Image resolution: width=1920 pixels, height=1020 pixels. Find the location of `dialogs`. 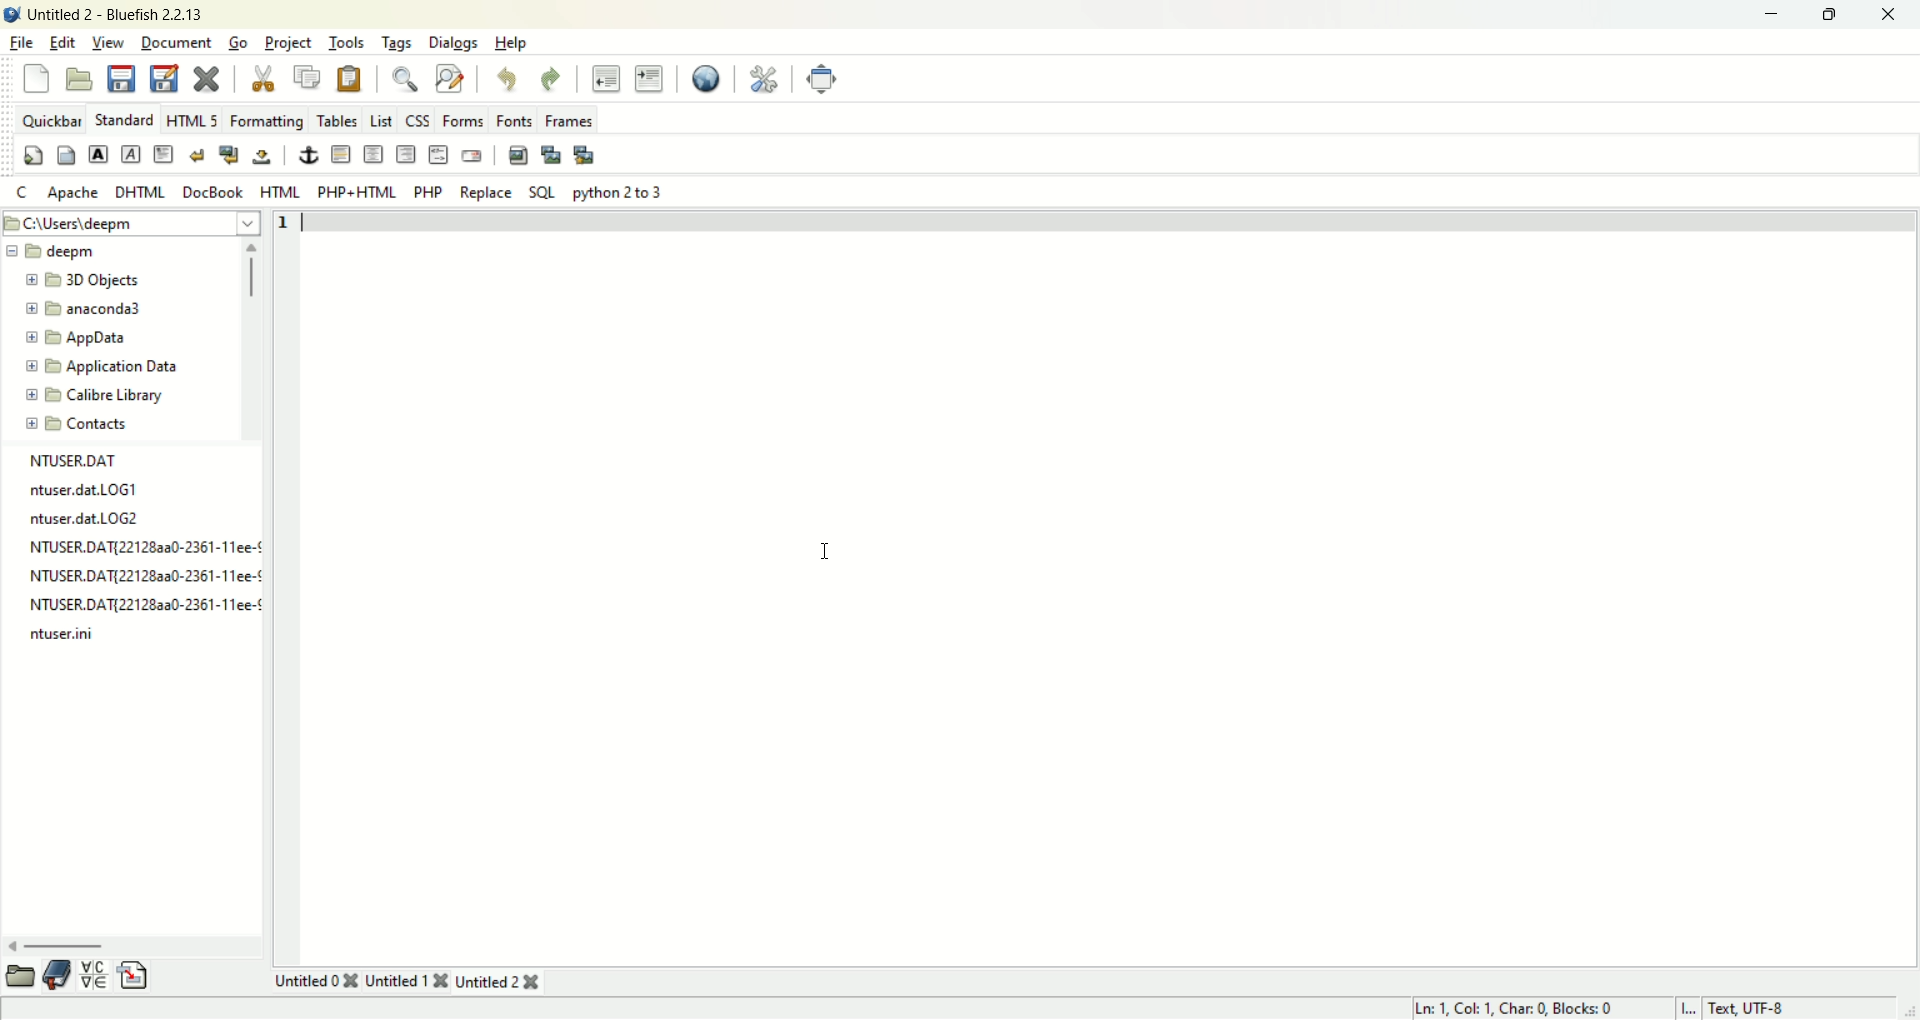

dialogs is located at coordinates (453, 43).